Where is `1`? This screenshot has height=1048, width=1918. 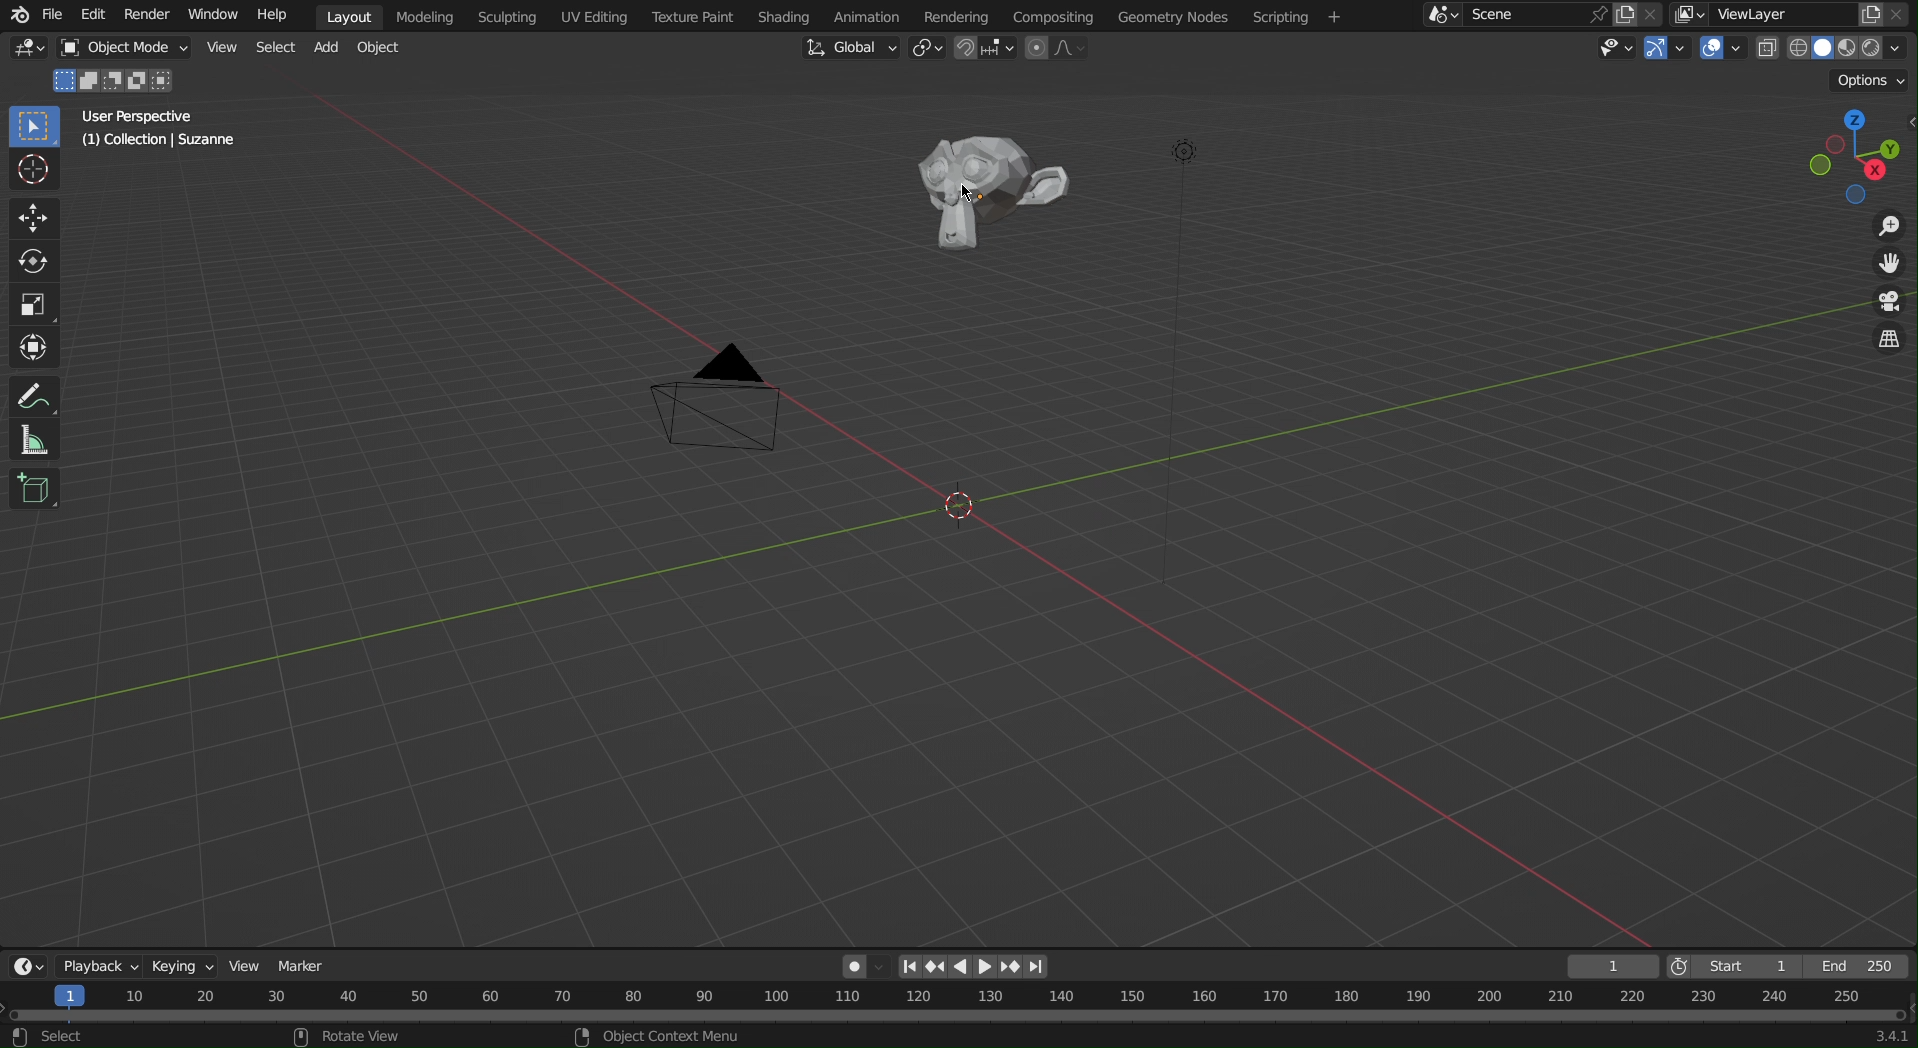
1 is located at coordinates (1613, 967).